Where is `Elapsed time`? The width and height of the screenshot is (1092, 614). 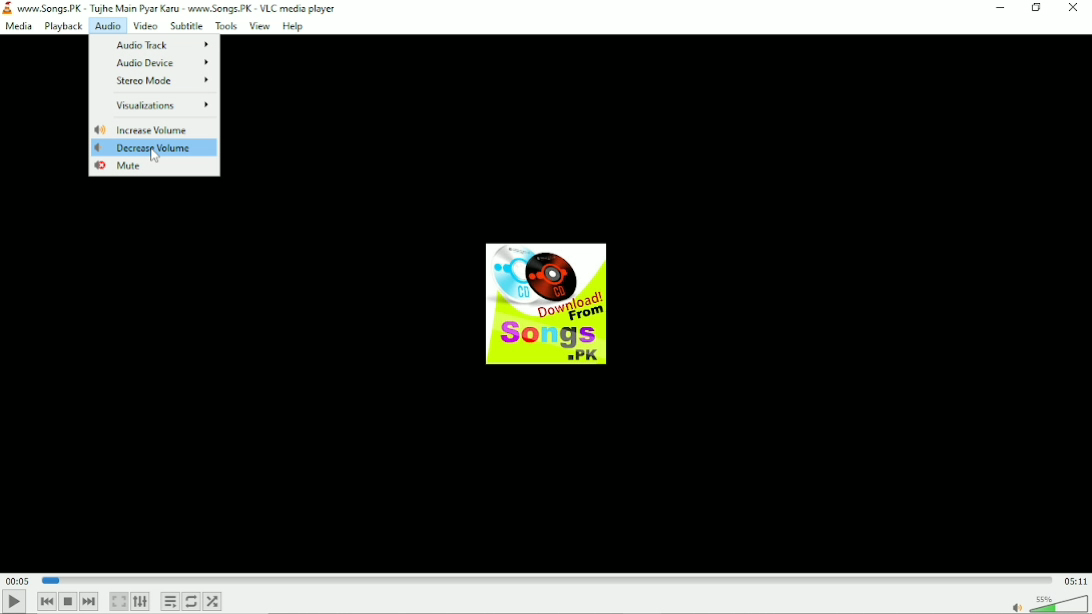
Elapsed time is located at coordinates (17, 580).